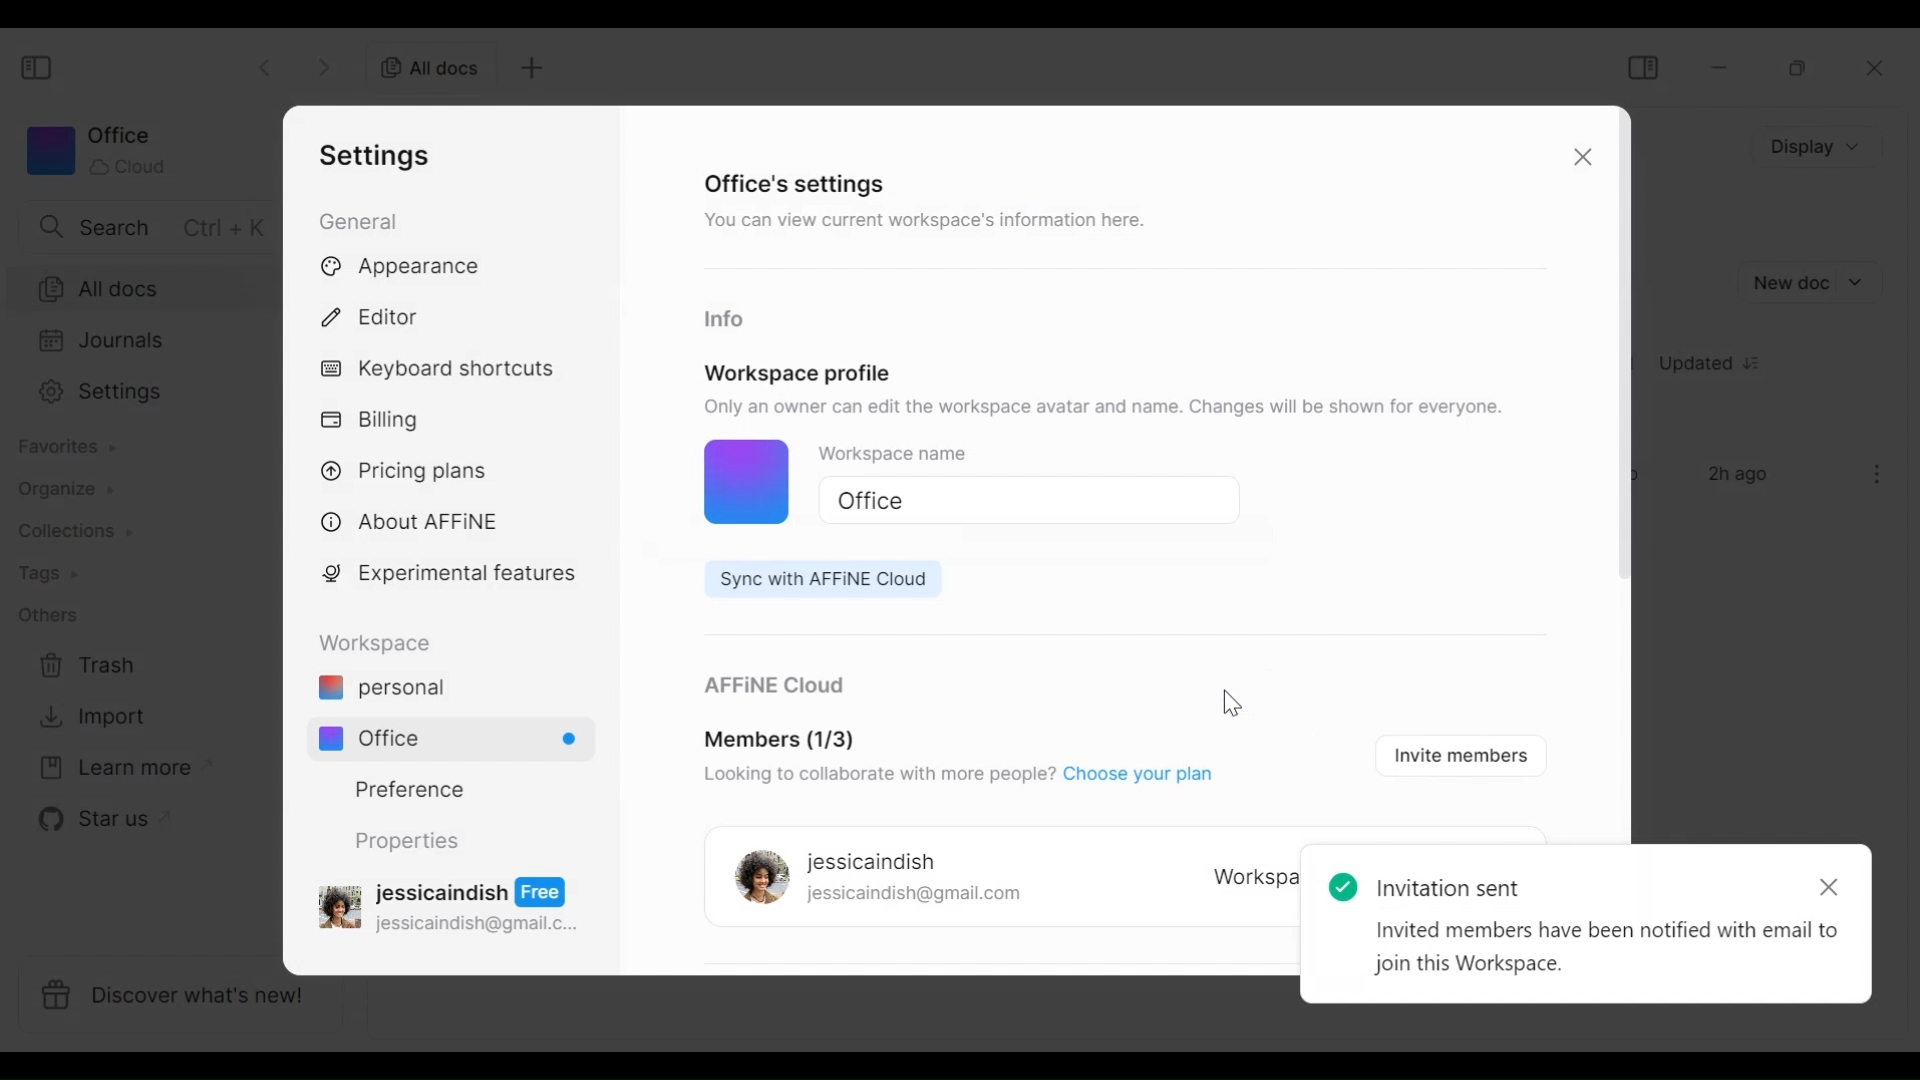 This screenshot has height=1080, width=1920. What do you see at coordinates (915, 896) in the screenshot?
I see `jessicaindish@gmail.com` at bounding box center [915, 896].